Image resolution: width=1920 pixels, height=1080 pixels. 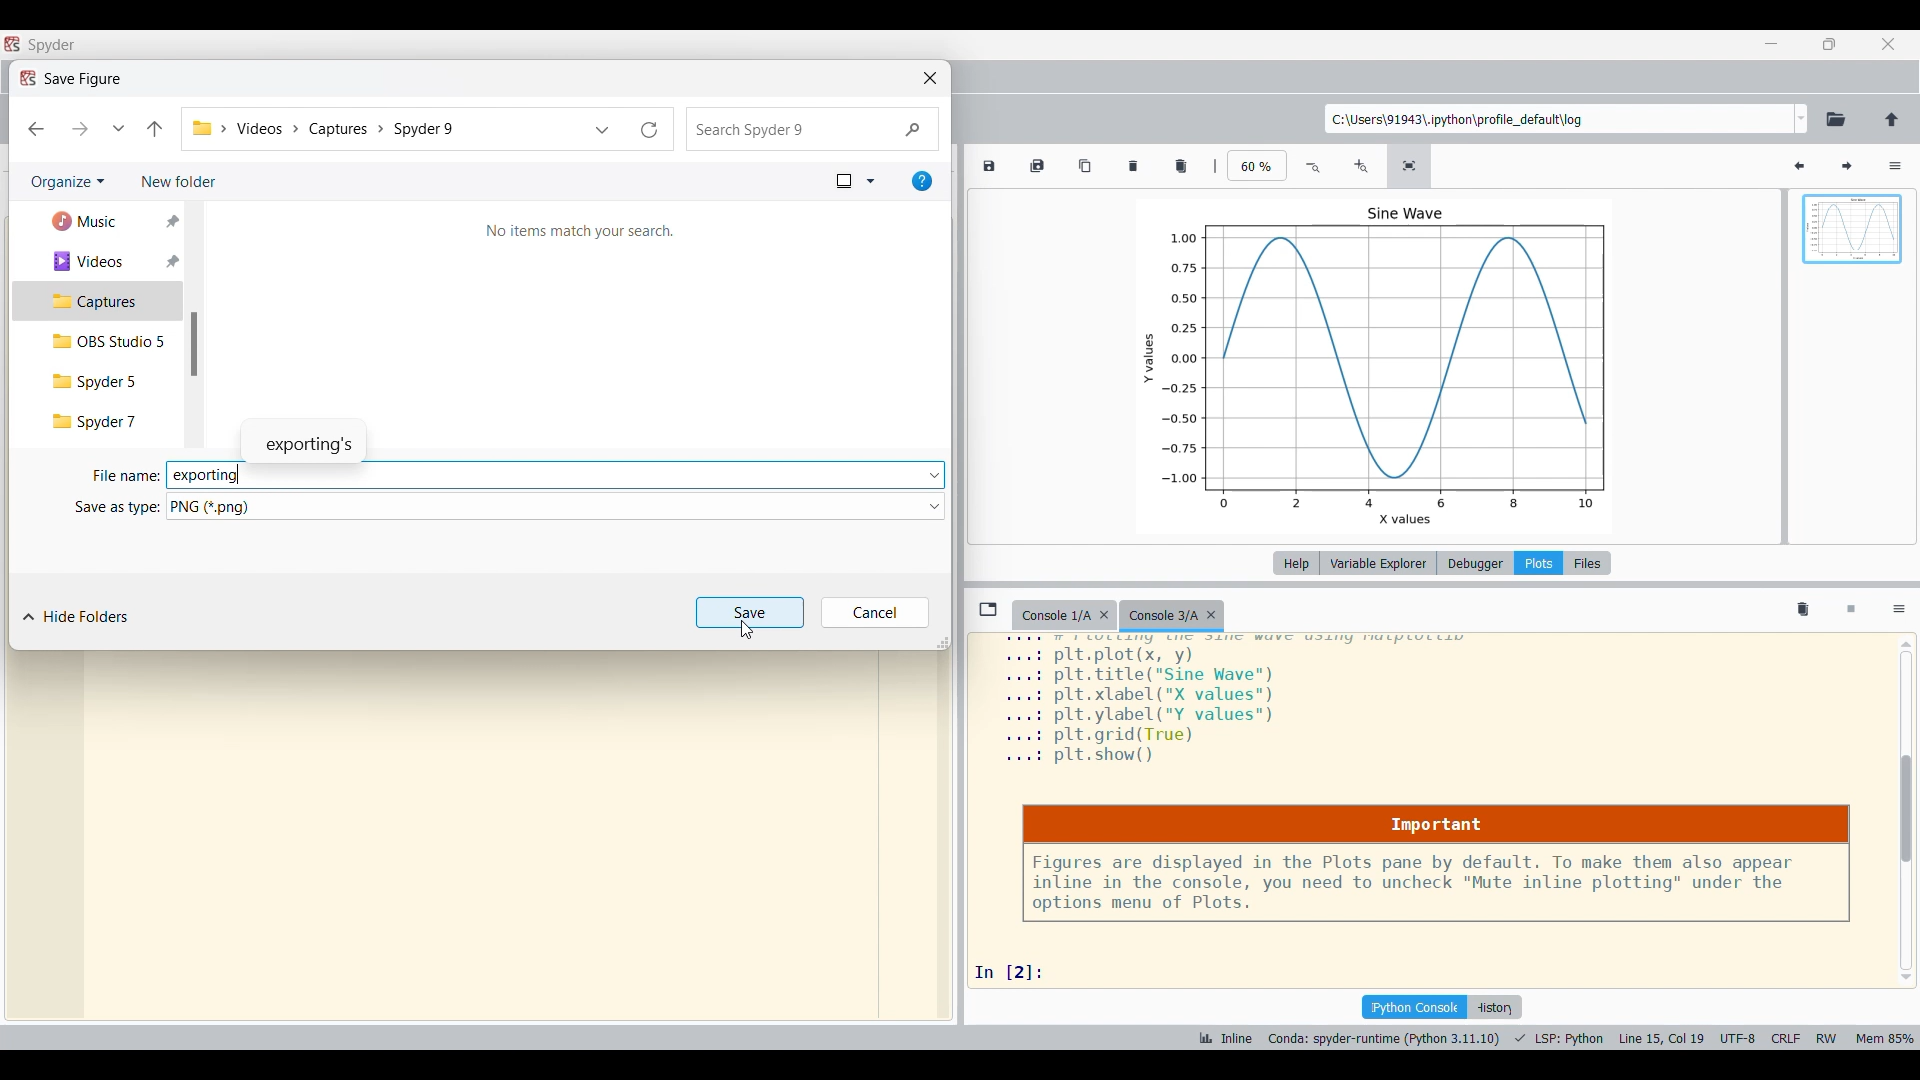 I want to click on Recent locations, so click(x=118, y=130).